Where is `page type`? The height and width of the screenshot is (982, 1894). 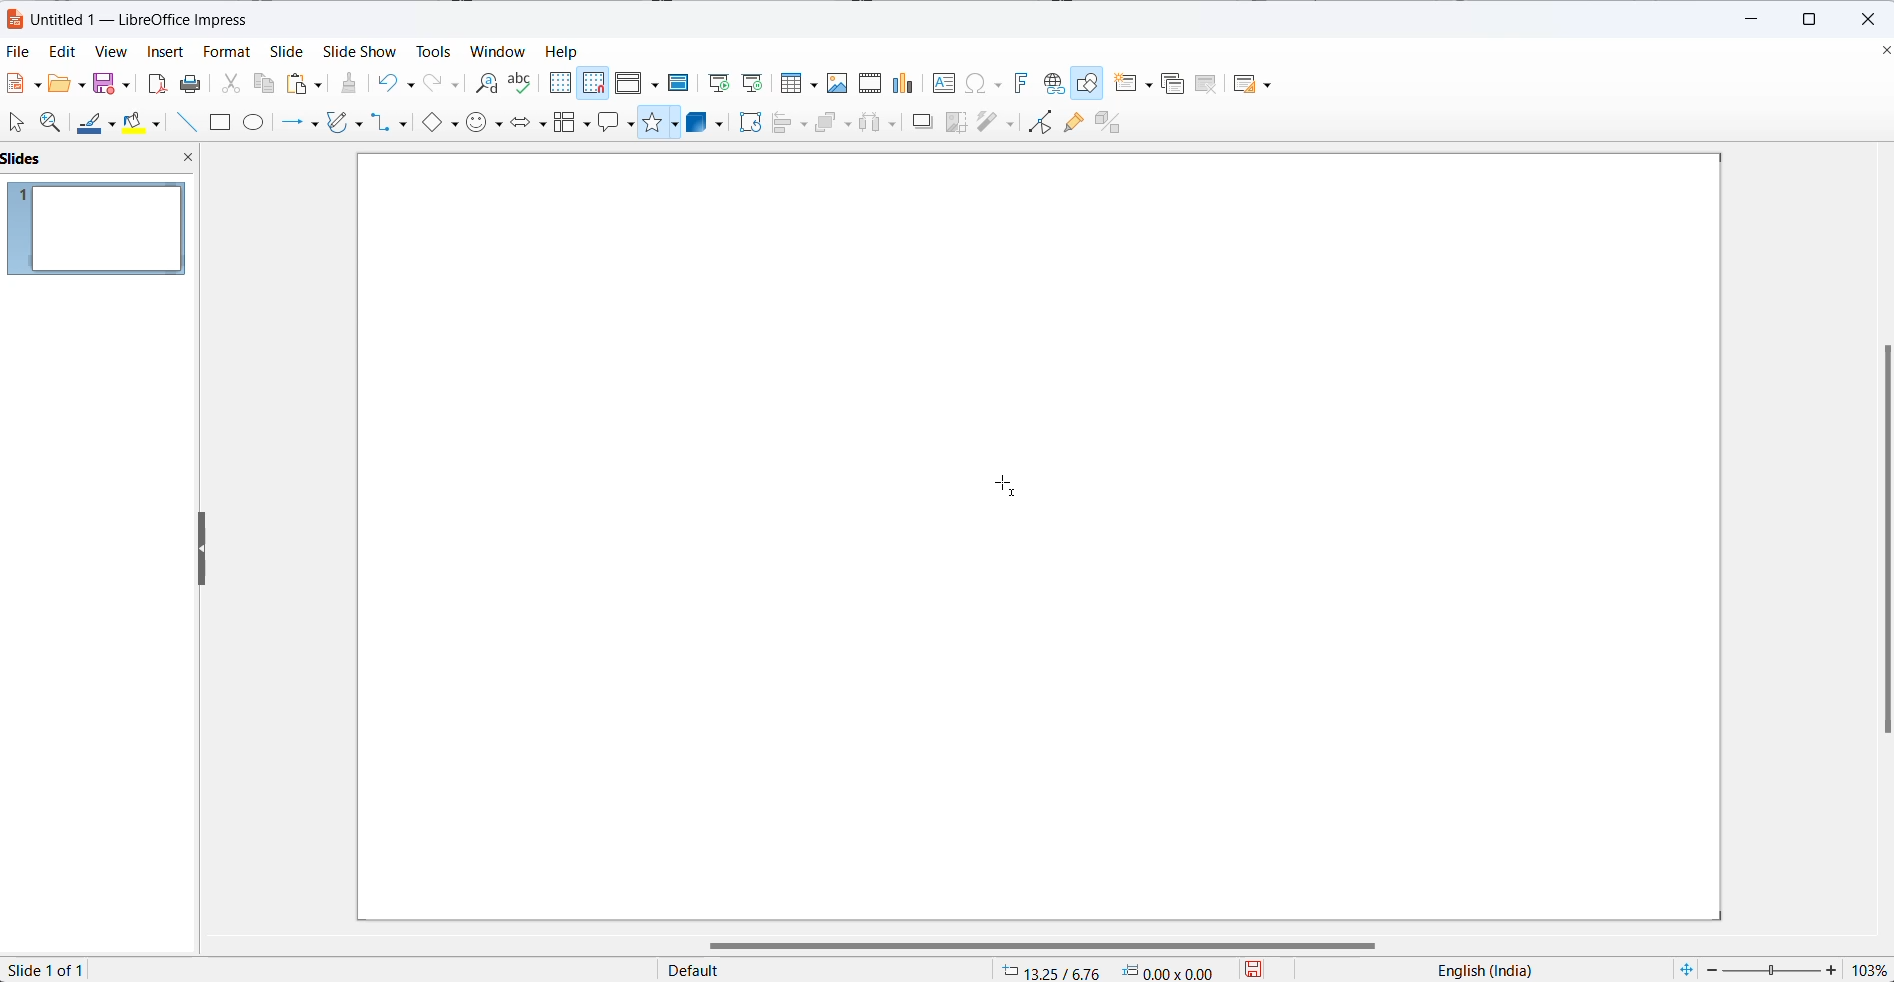
page type is located at coordinates (823, 971).